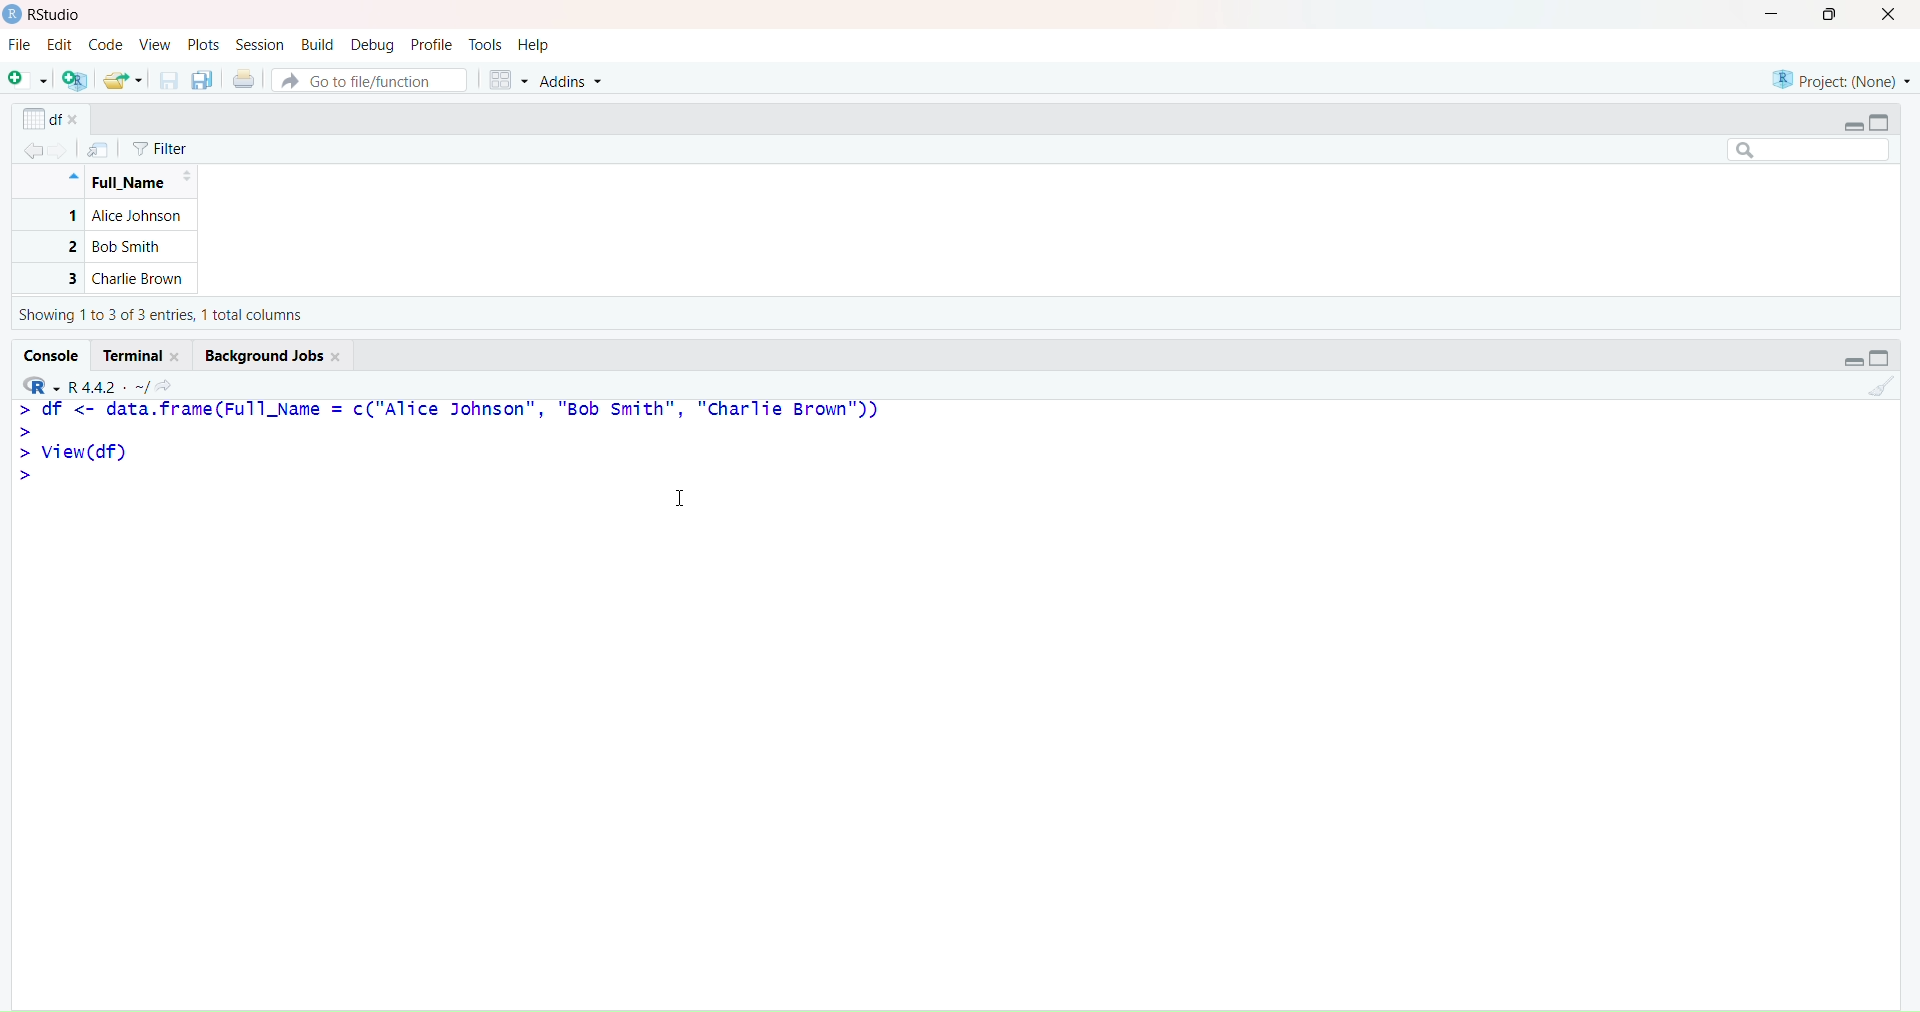 The width and height of the screenshot is (1920, 1012). Describe the element at coordinates (1806, 151) in the screenshot. I see `Search bar` at that location.